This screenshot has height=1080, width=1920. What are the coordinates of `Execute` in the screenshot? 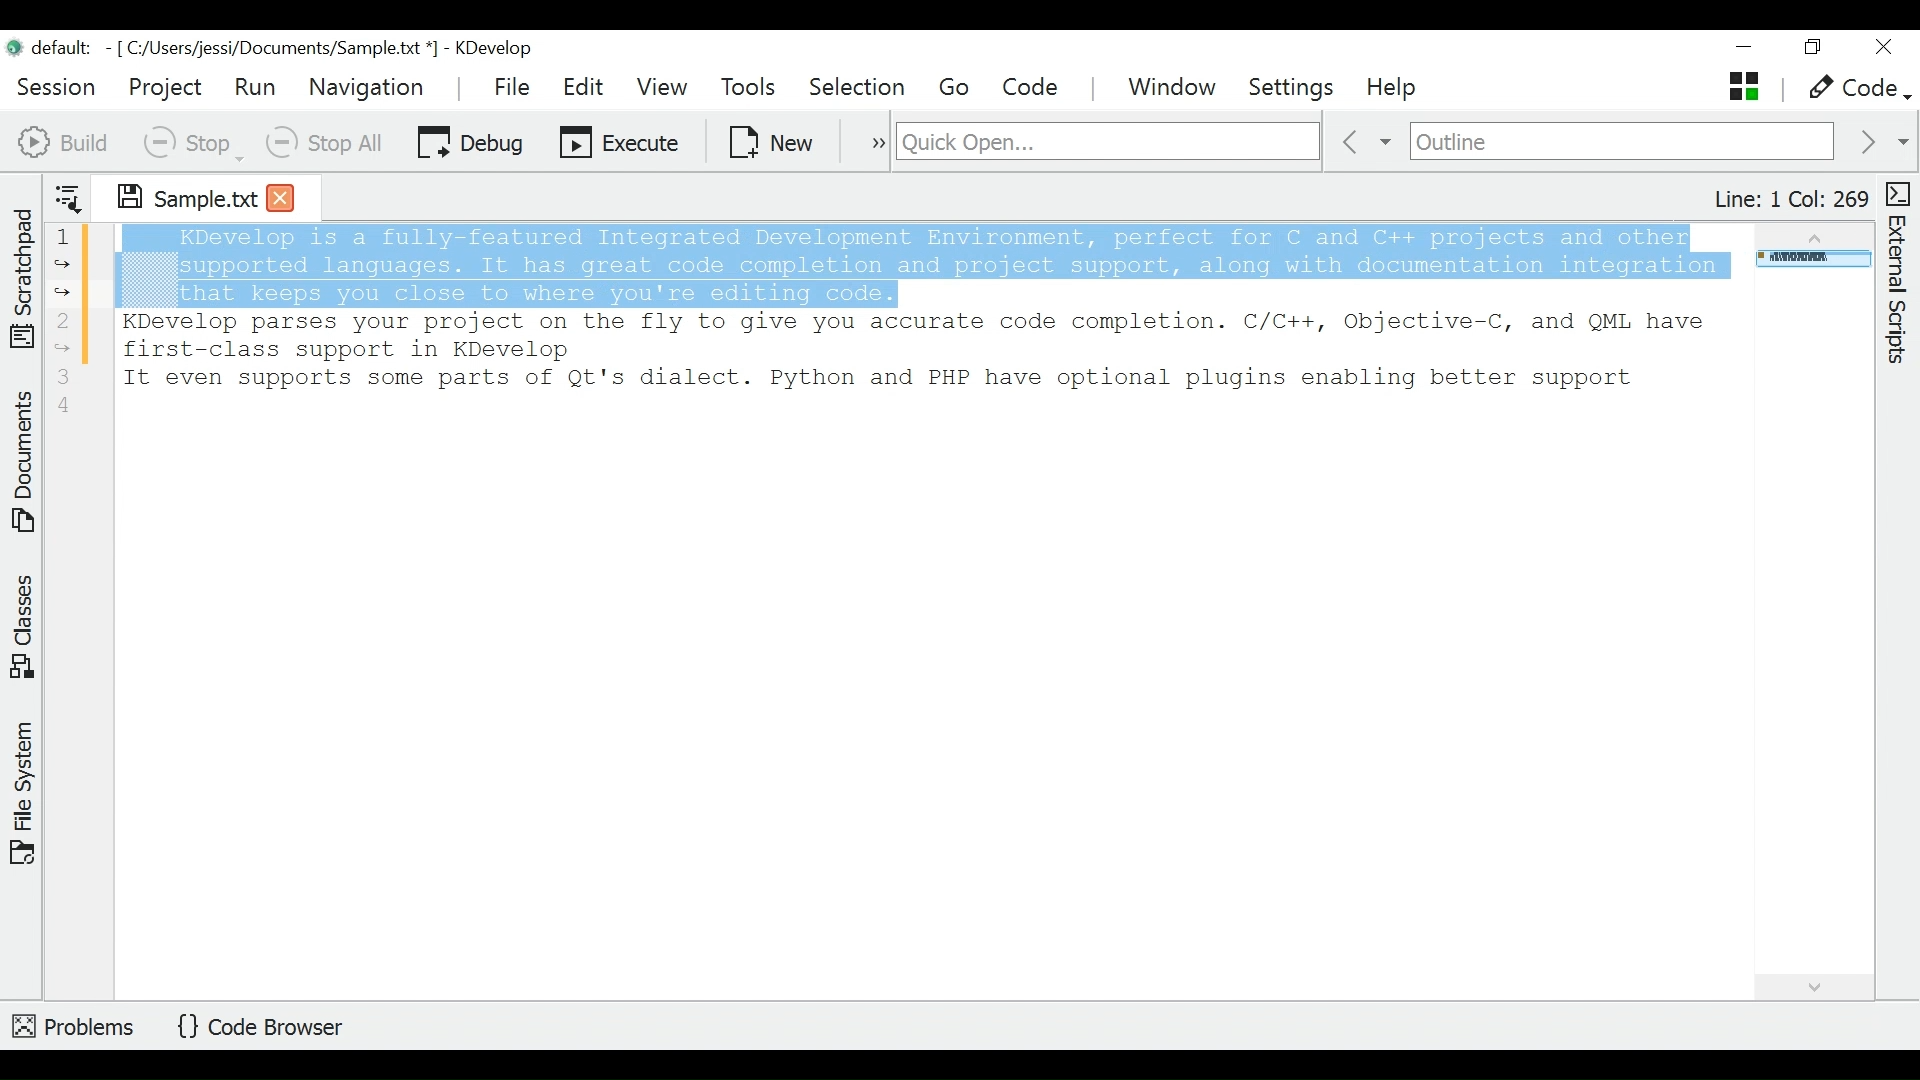 It's located at (621, 140).